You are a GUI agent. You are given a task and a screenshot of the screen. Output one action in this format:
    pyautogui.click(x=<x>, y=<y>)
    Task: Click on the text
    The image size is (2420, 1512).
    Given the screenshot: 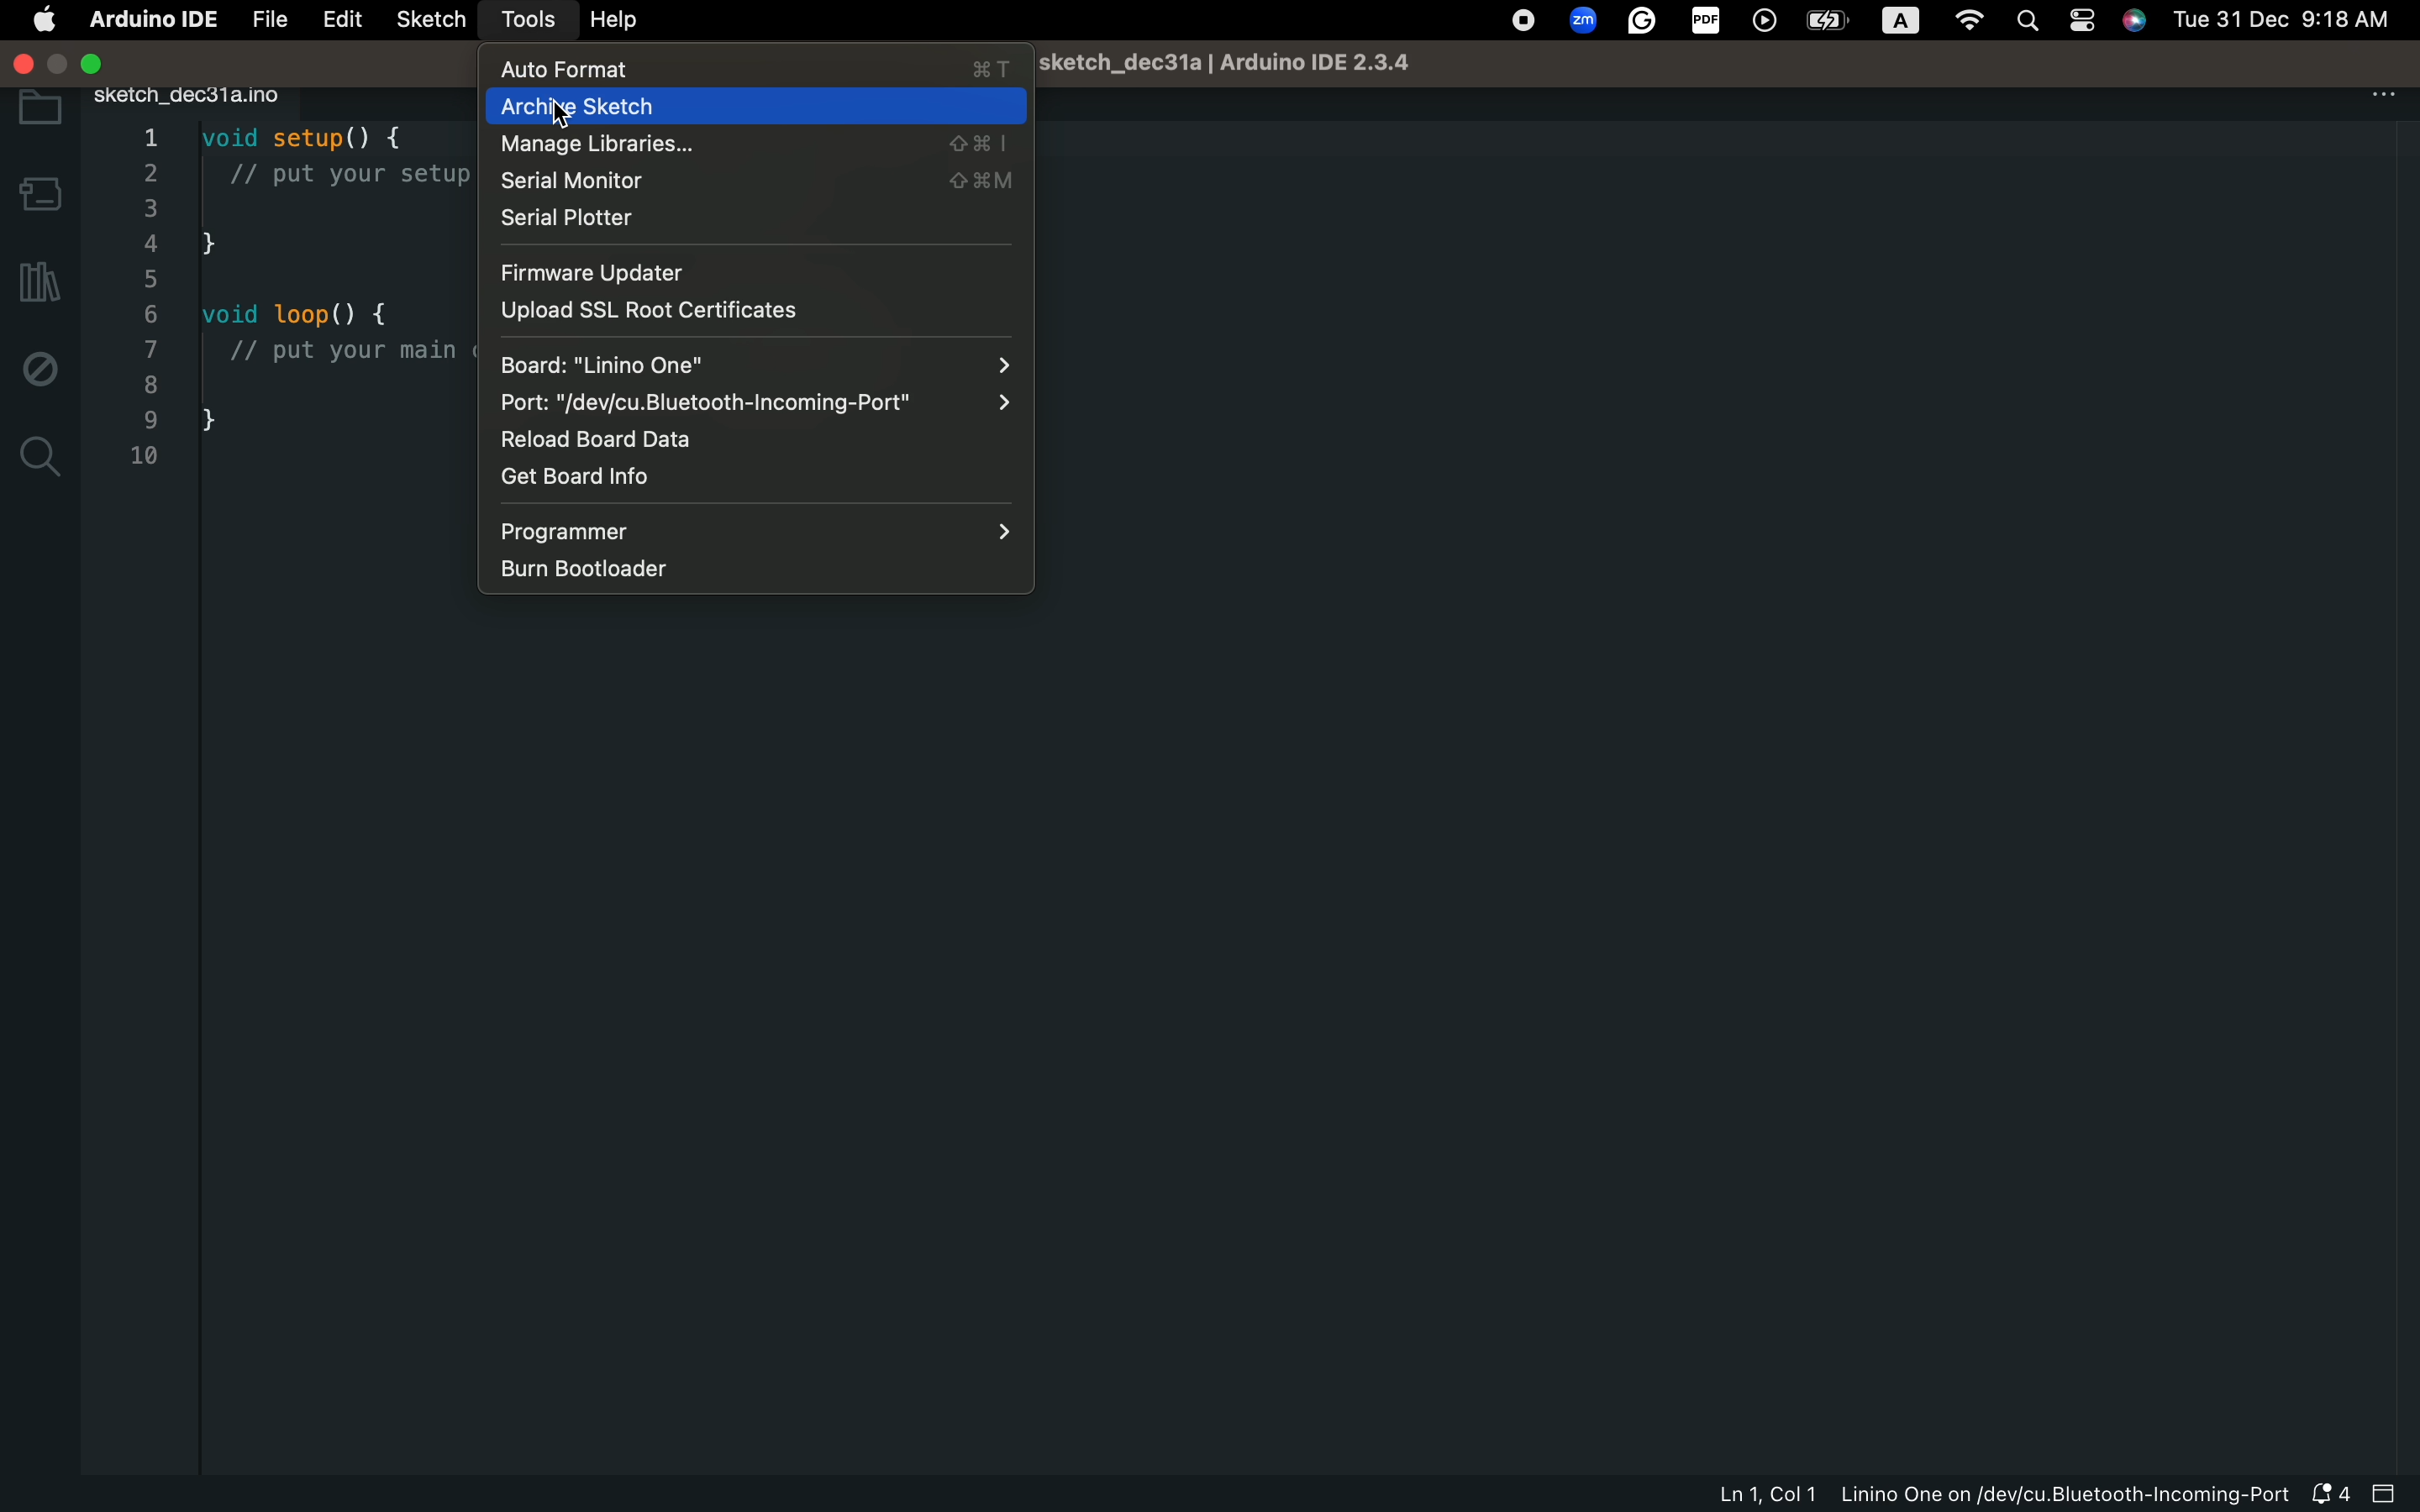 What is the action you would take?
    pyautogui.click(x=1902, y=22)
    